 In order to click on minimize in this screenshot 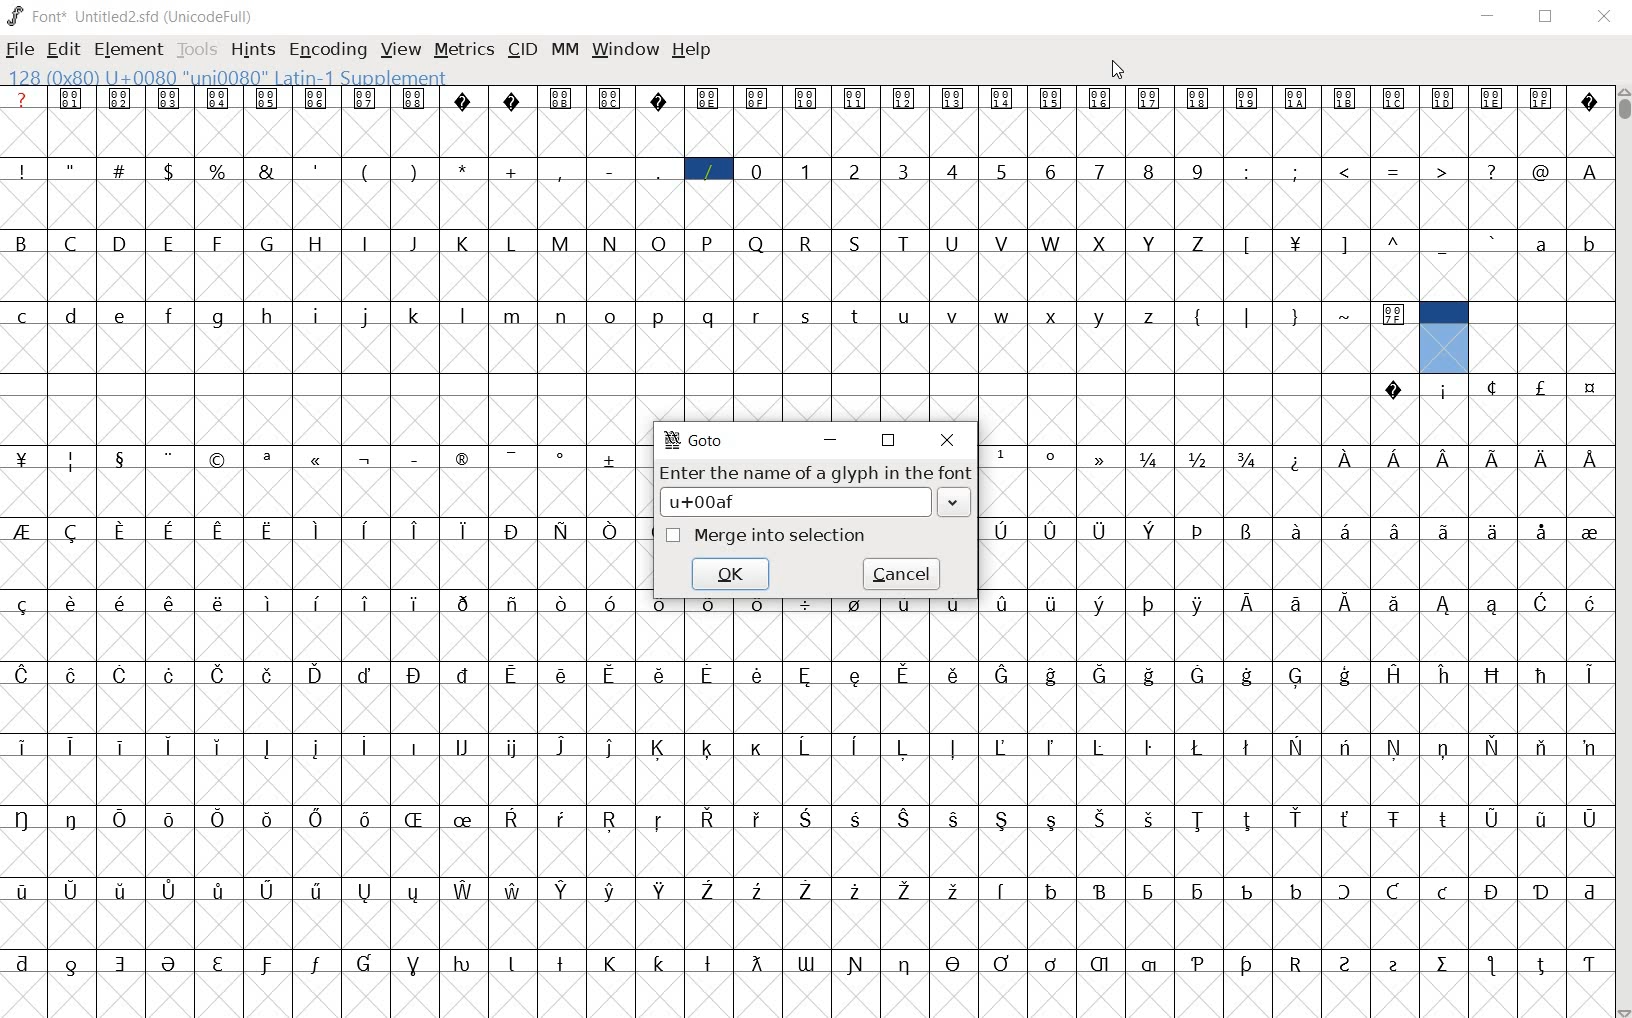, I will do `click(831, 439)`.